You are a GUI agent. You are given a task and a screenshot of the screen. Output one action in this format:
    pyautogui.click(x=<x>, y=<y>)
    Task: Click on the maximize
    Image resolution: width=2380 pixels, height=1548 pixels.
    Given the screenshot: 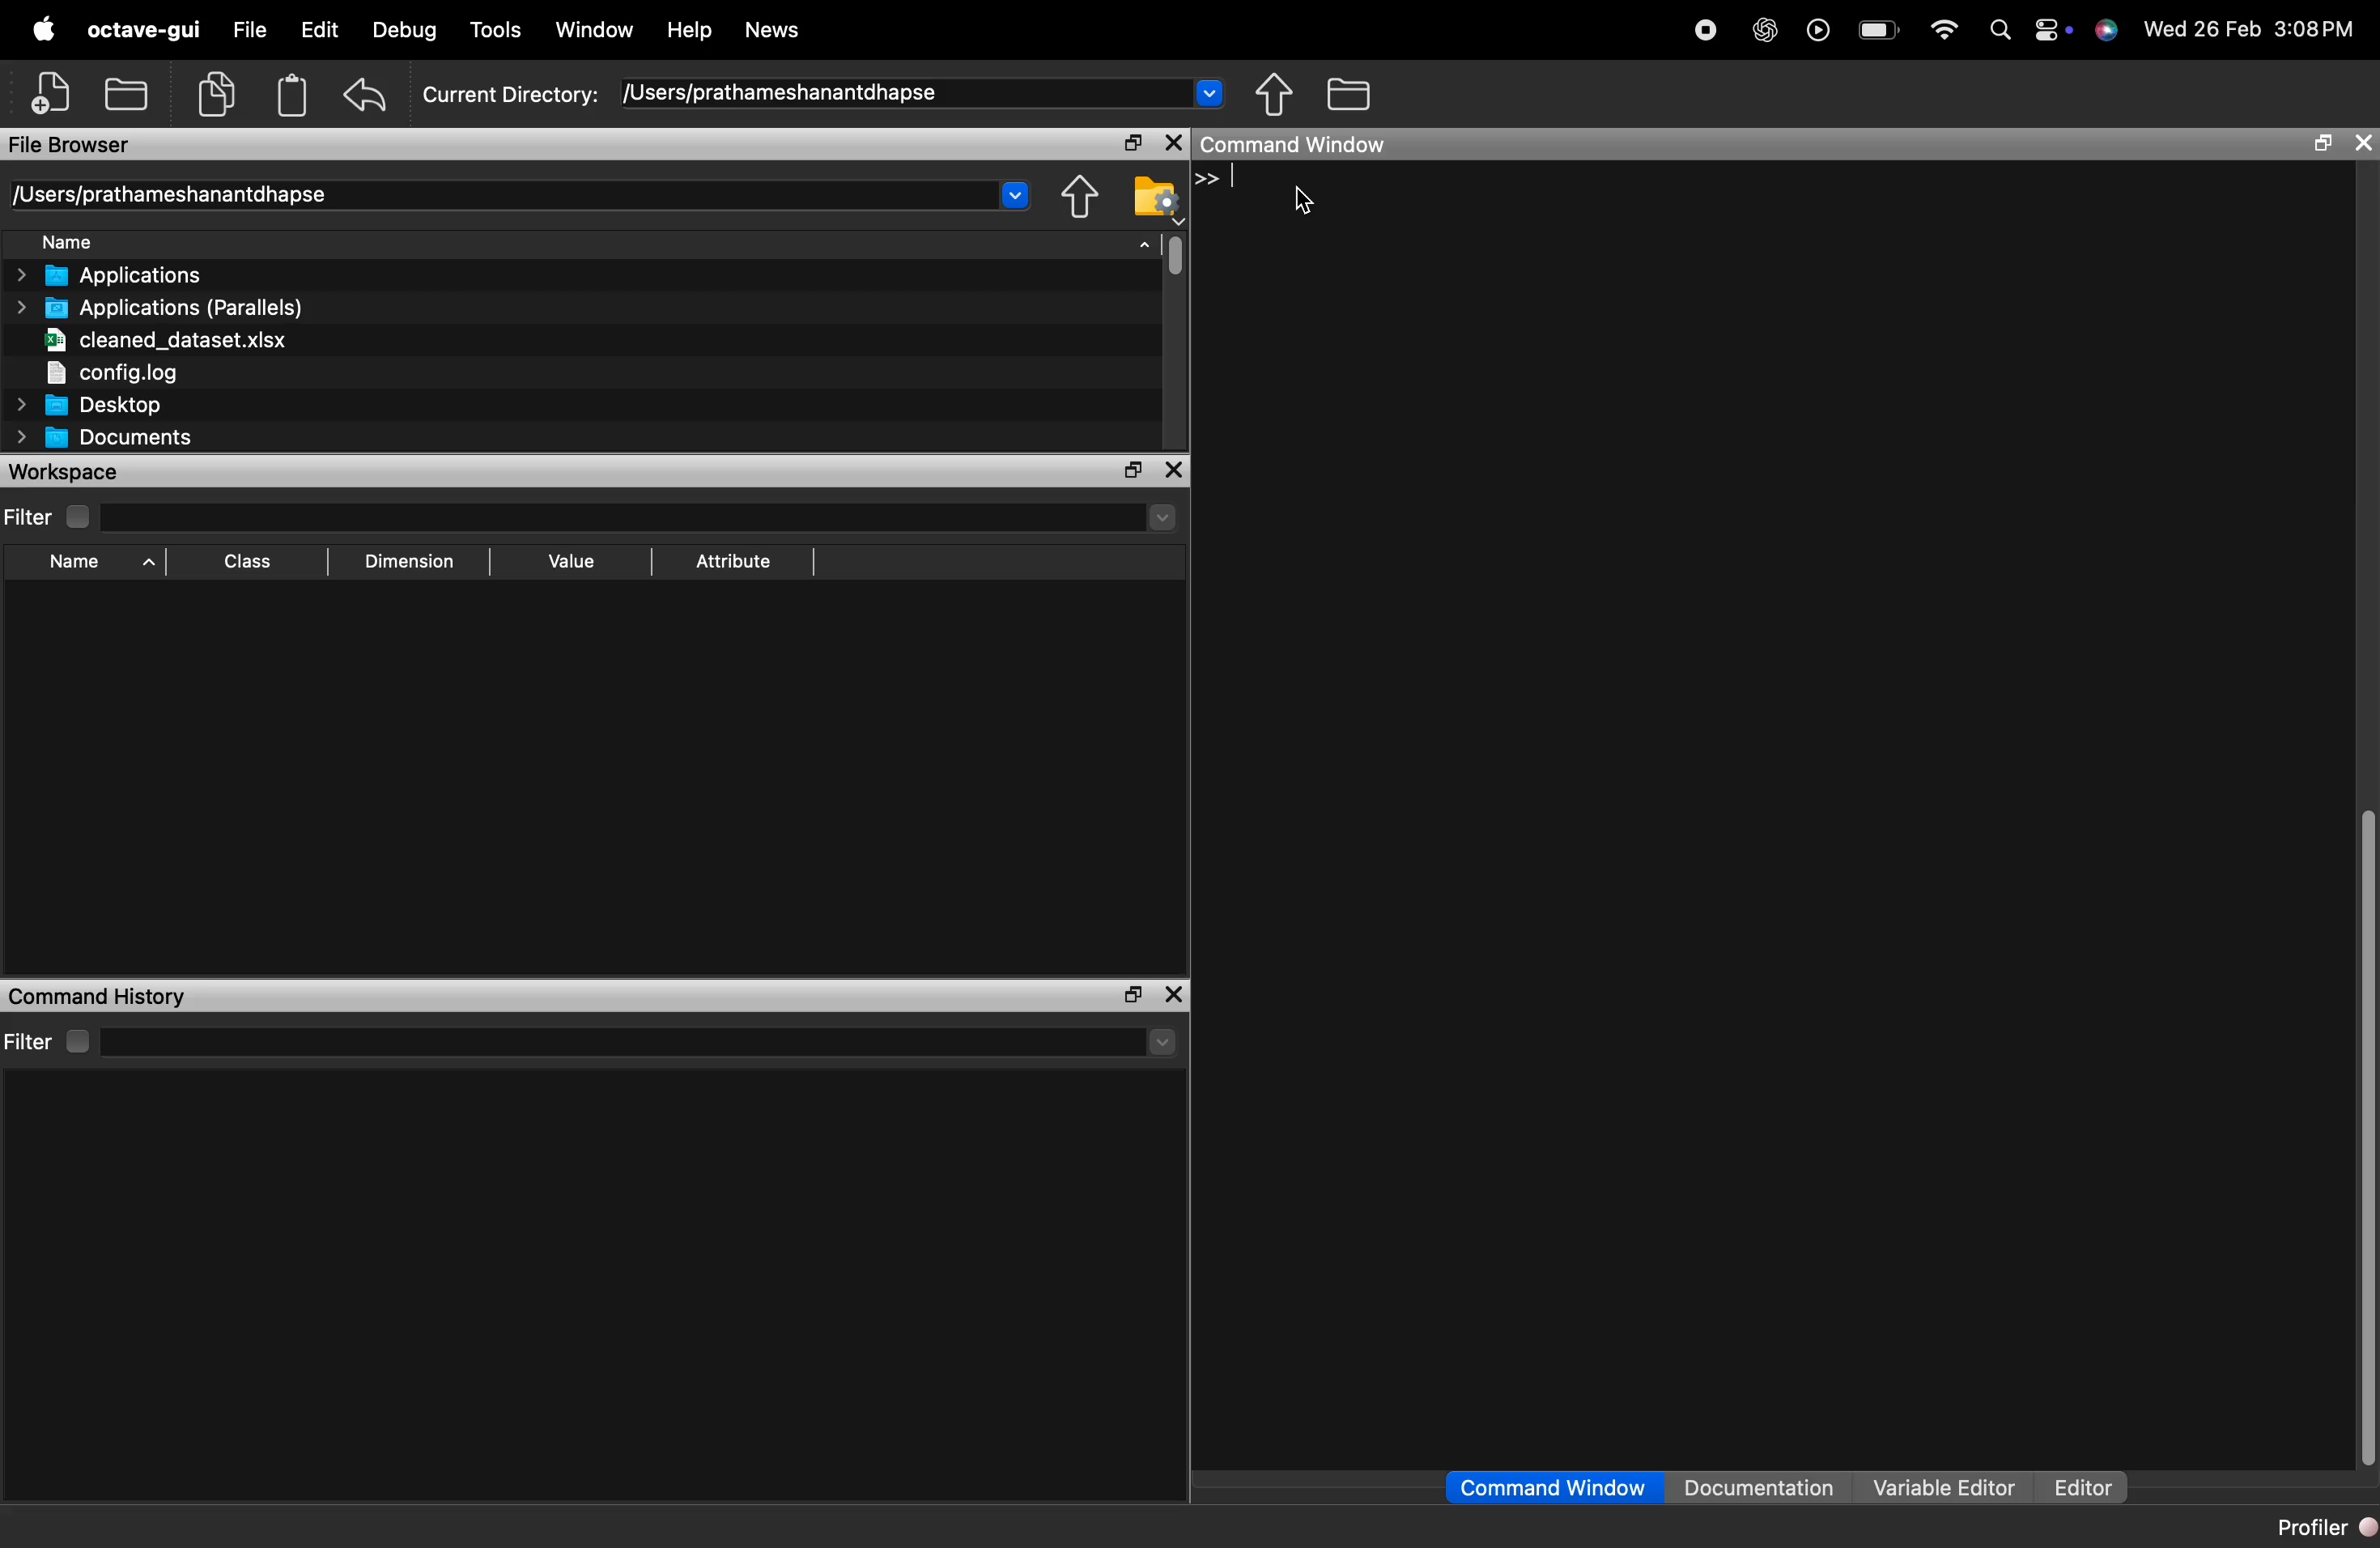 What is the action you would take?
    pyautogui.click(x=1171, y=995)
    